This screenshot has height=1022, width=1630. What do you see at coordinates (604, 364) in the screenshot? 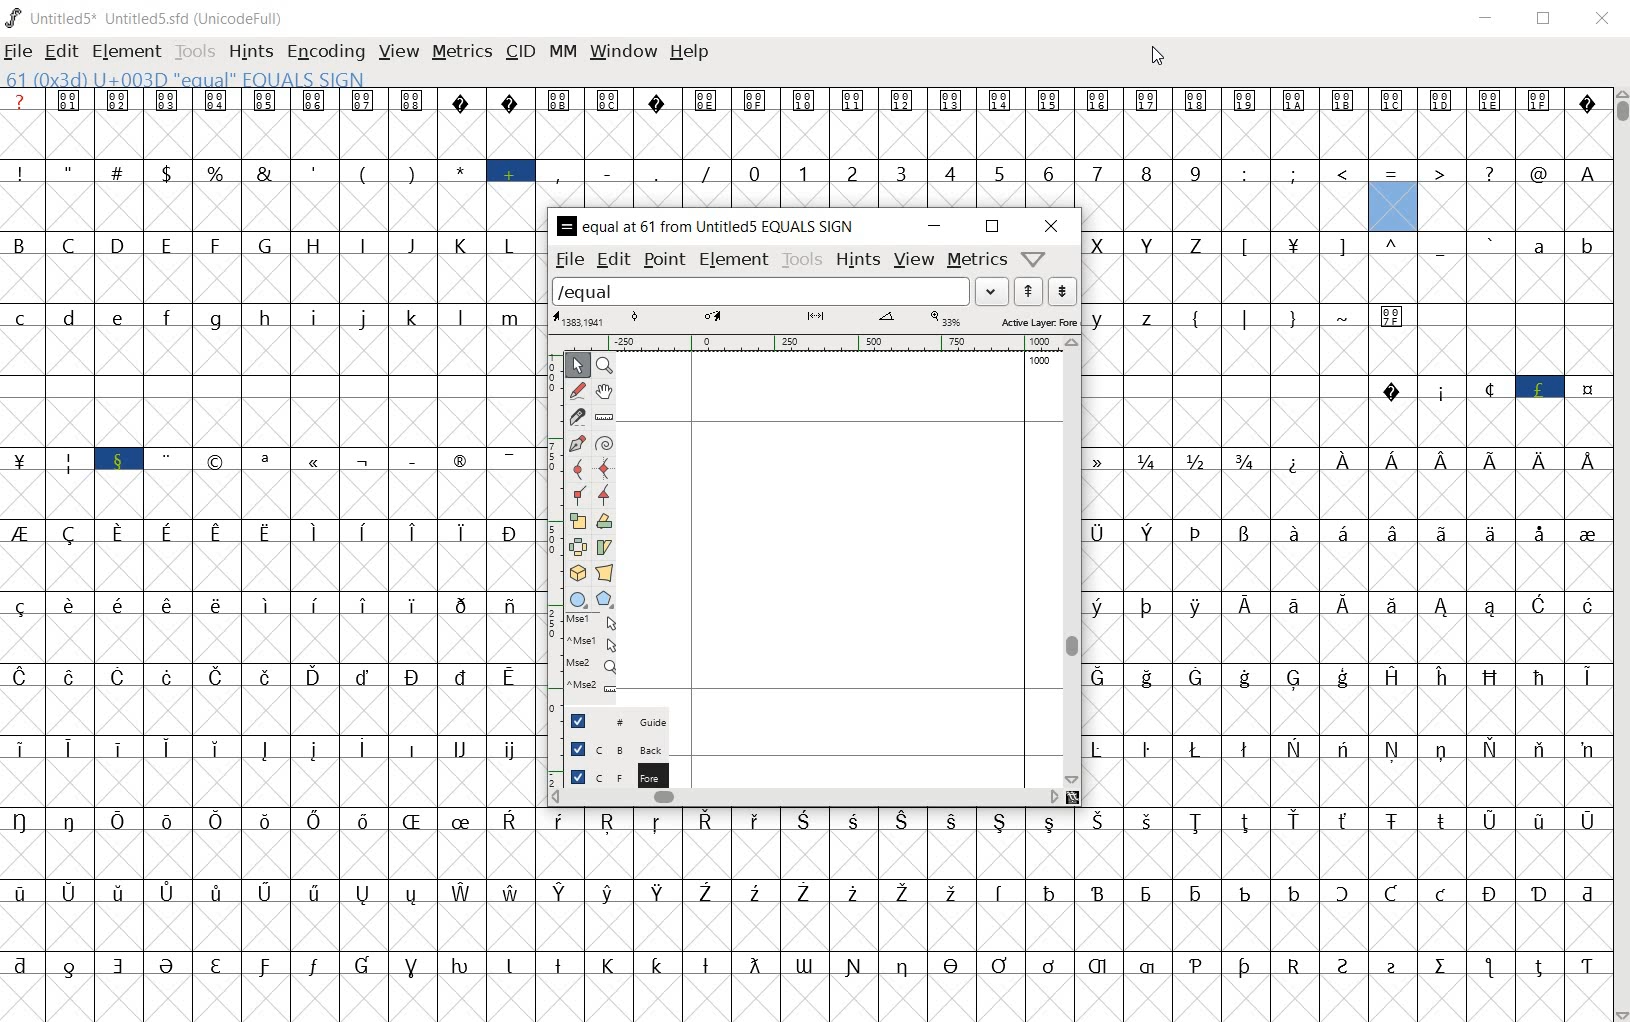
I see `MAGNIFY` at bounding box center [604, 364].